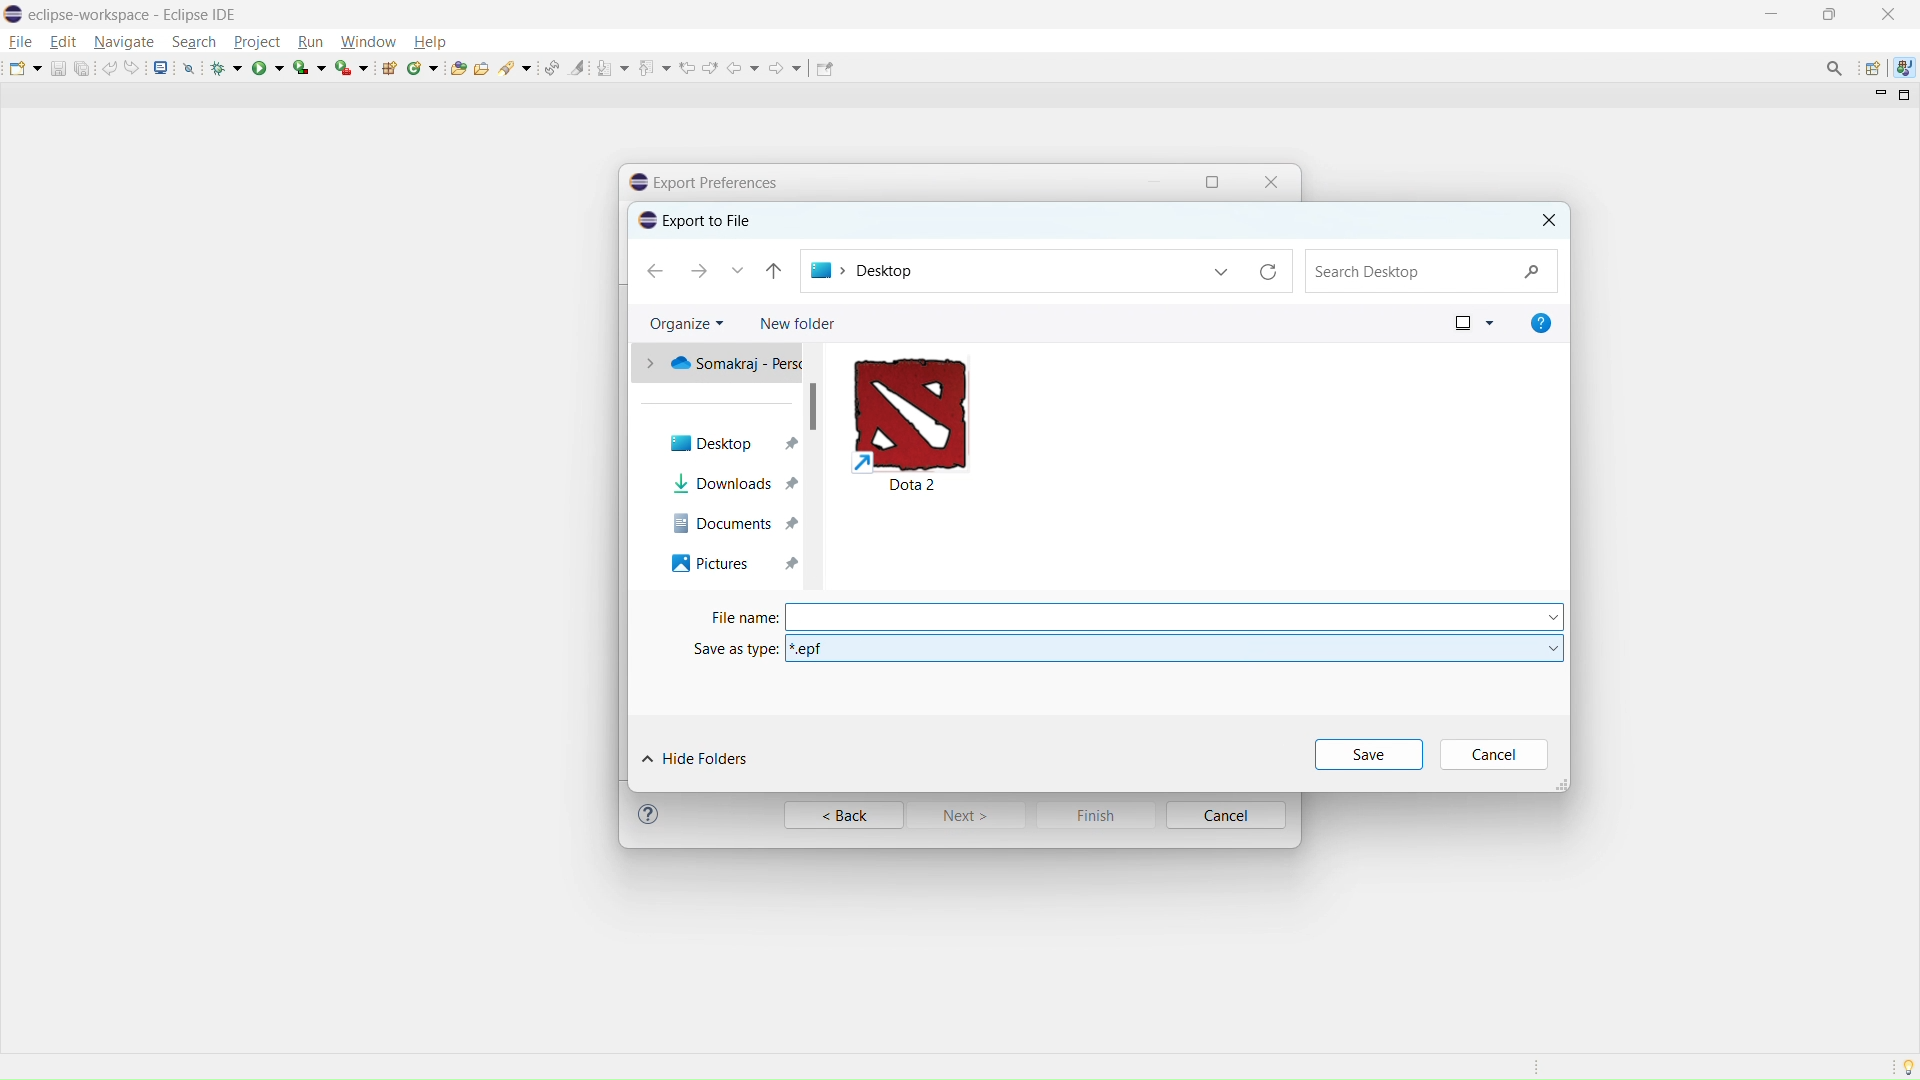 The width and height of the screenshot is (1920, 1080). What do you see at coordinates (309, 67) in the screenshot?
I see `coverage` at bounding box center [309, 67].